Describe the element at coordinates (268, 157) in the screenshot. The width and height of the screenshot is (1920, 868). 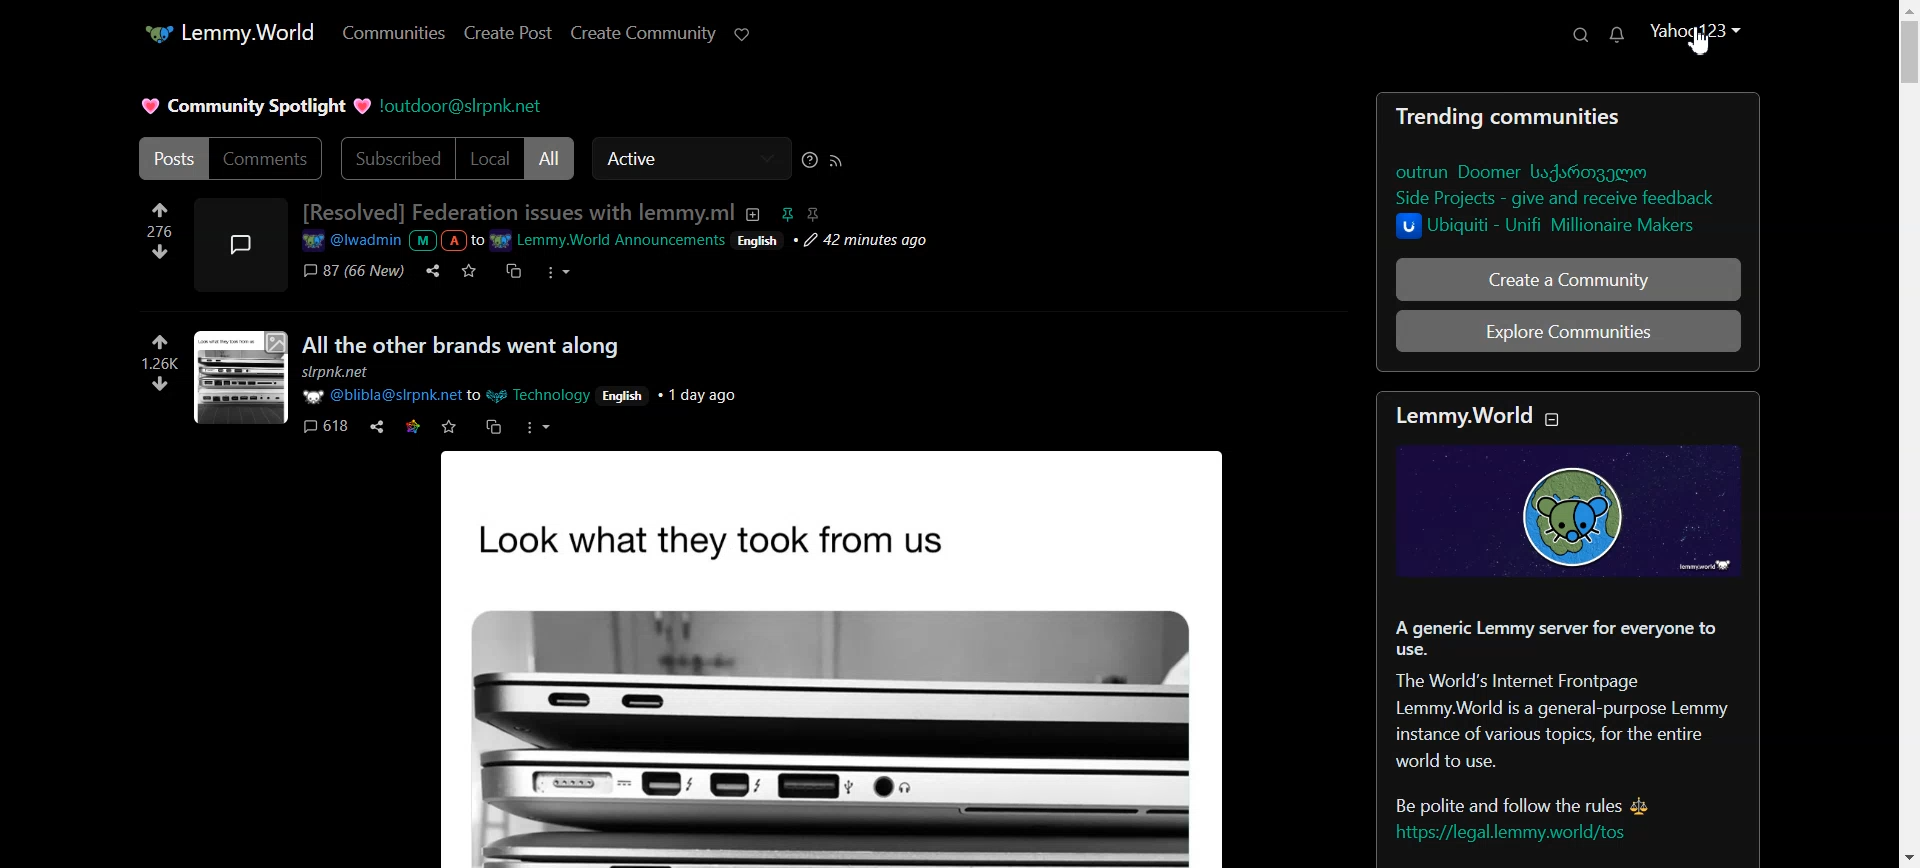
I see `Comments` at that location.